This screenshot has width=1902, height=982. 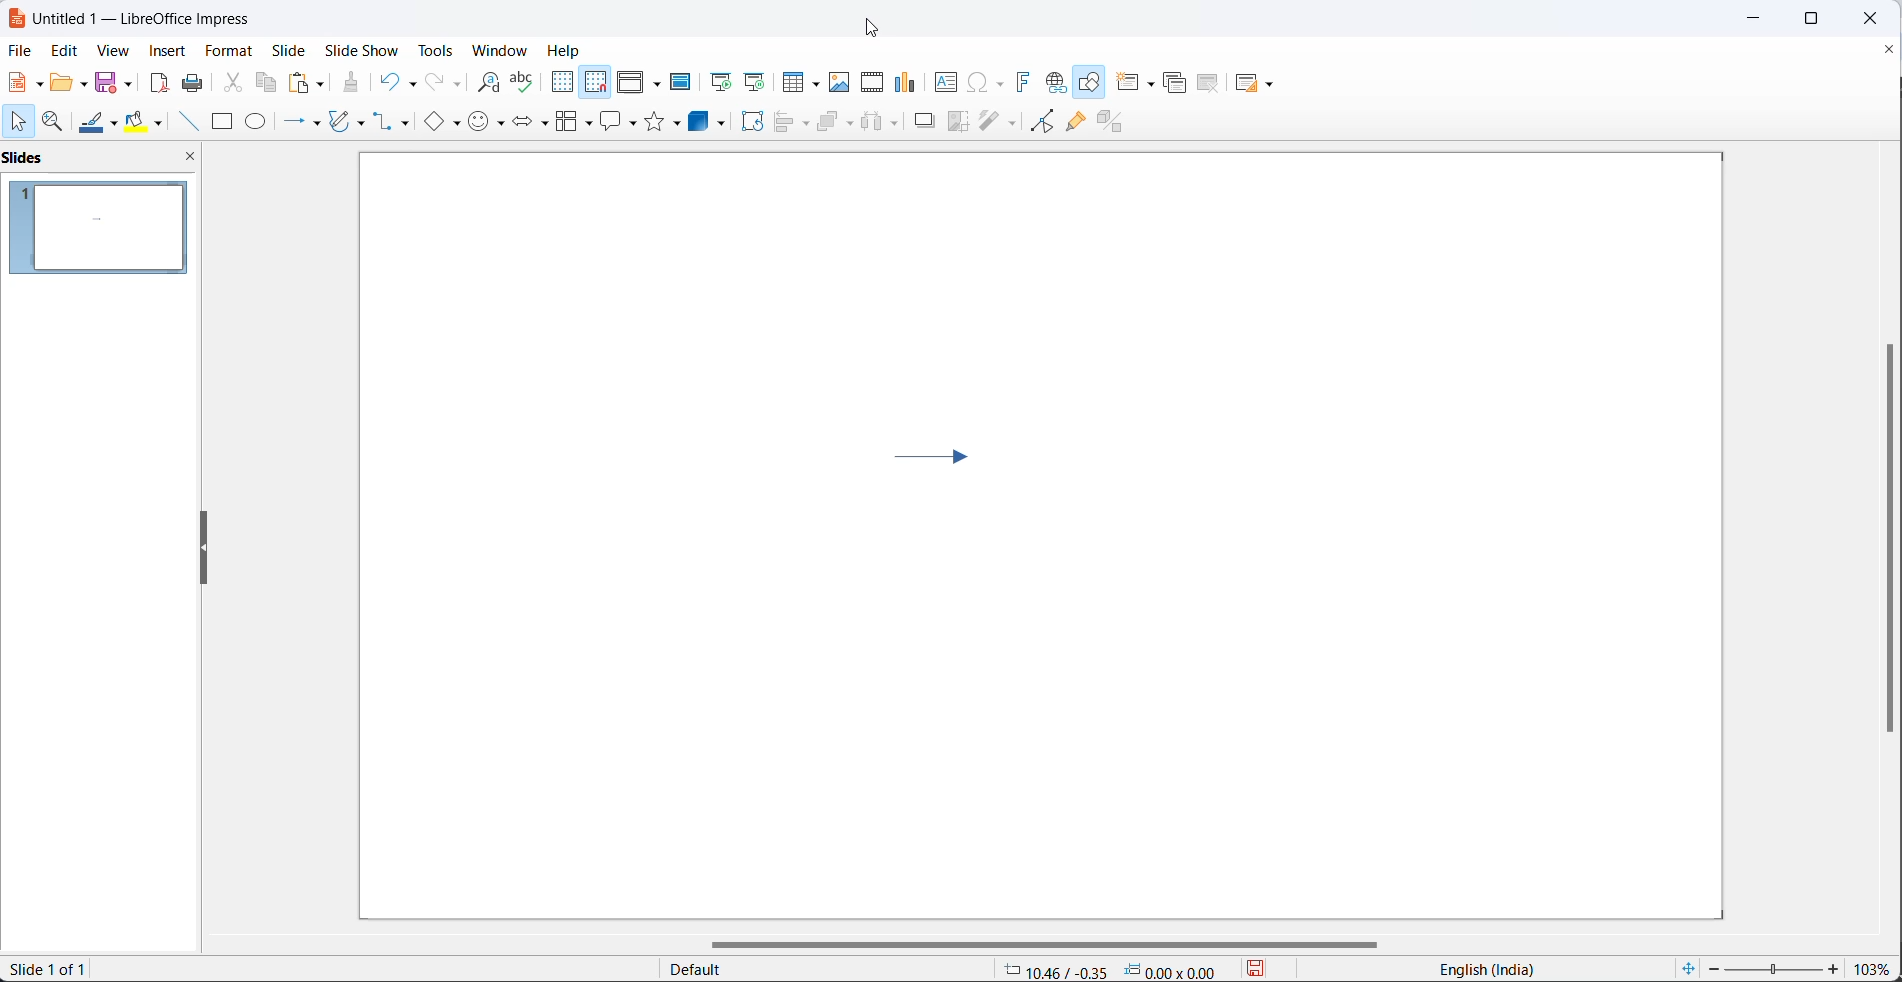 What do you see at coordinates (562, 85) in the screenshot?
I see `display grid` at bounding box center [562, 85].